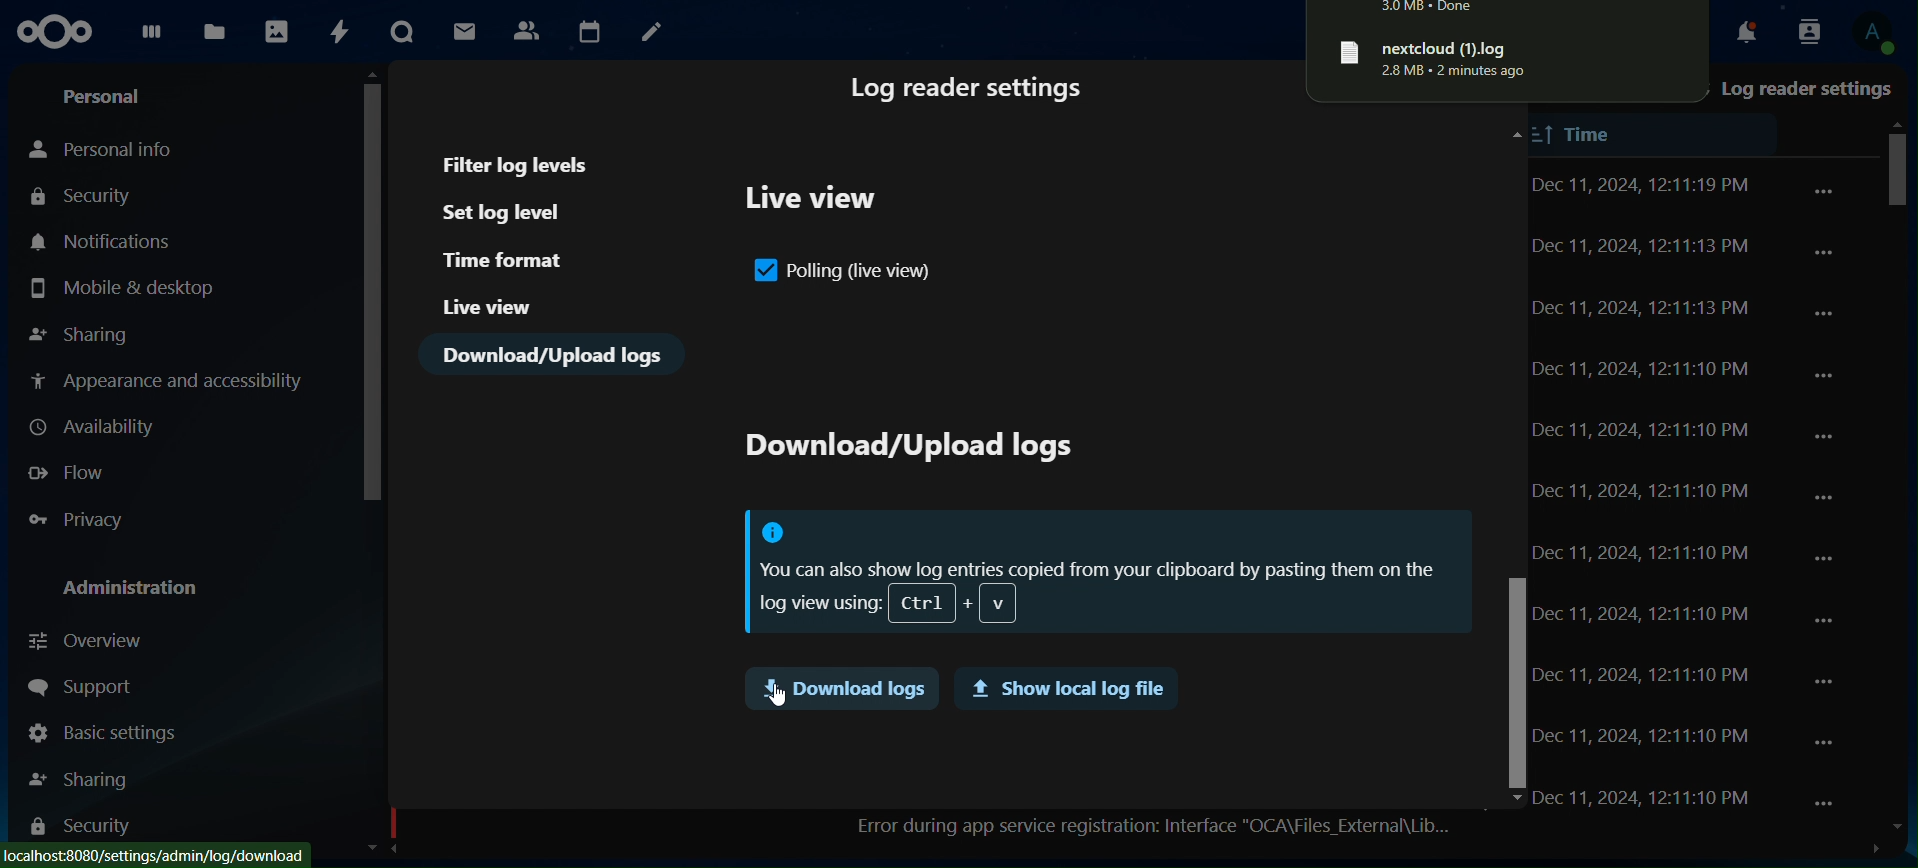  I want to click on set log level, so click(519, 213).